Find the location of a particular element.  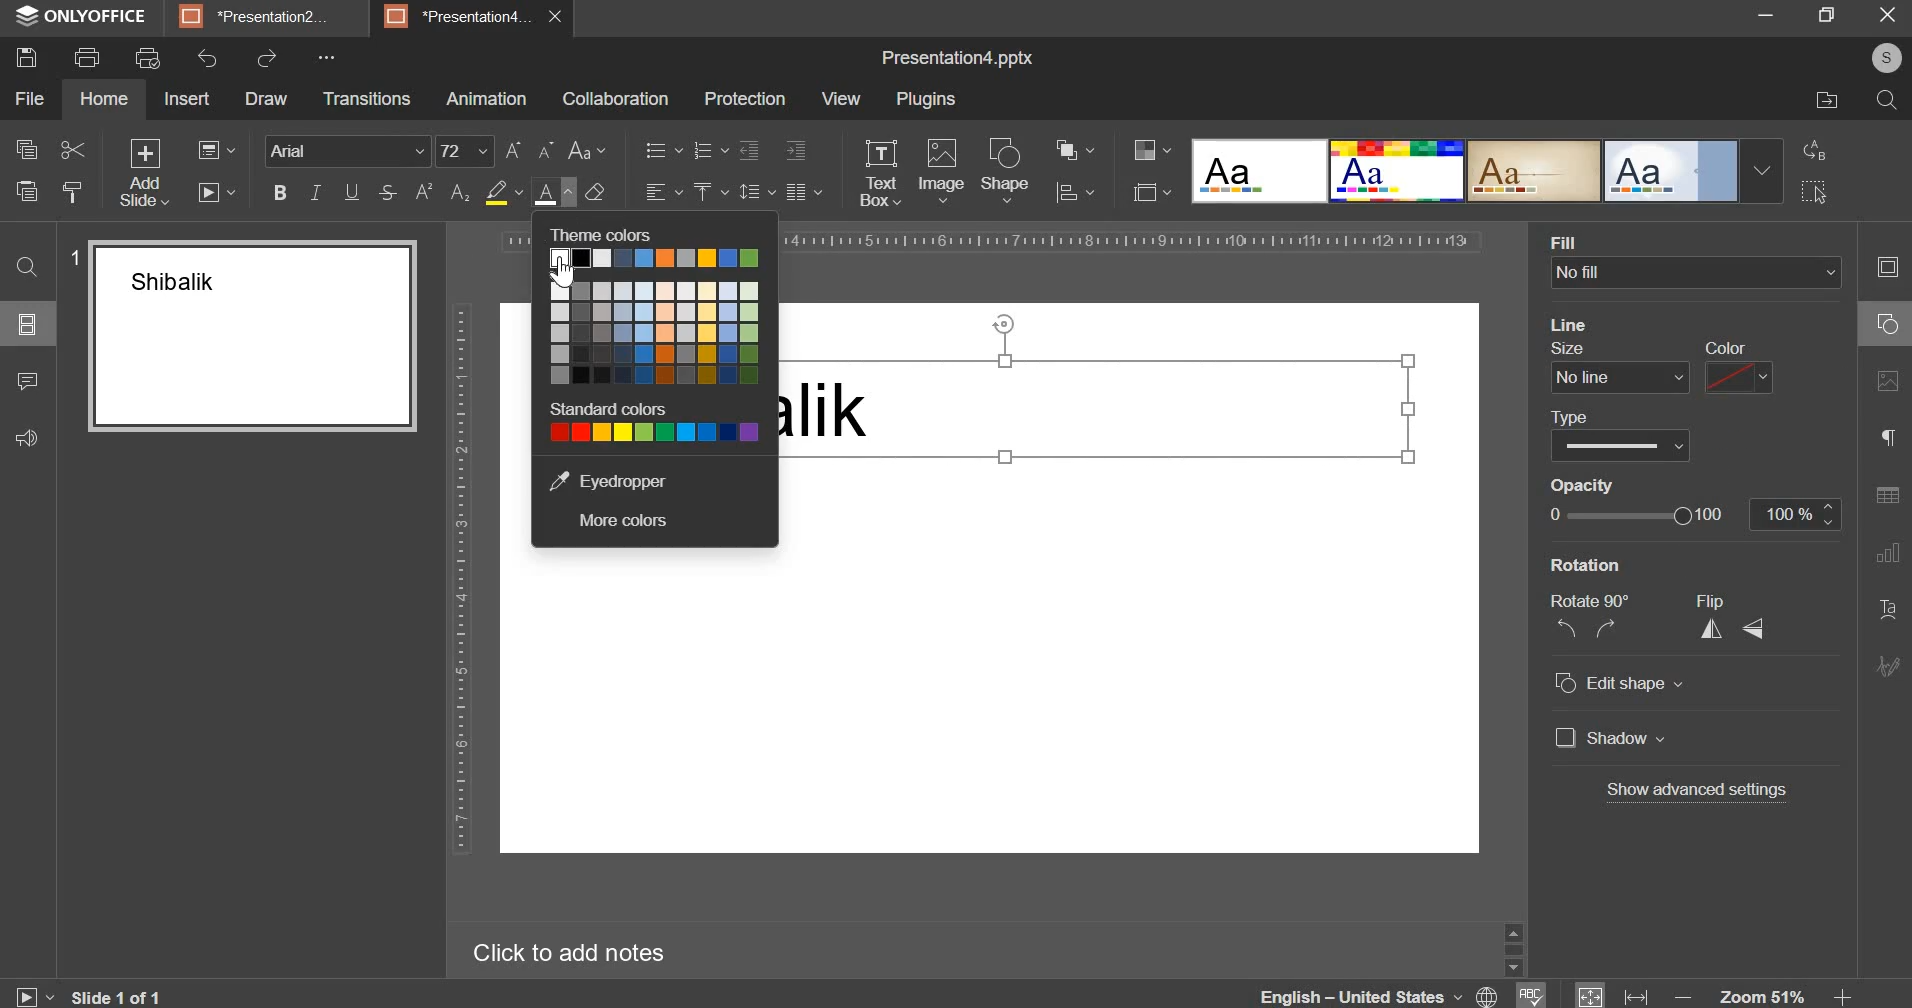

horizontal scale is located at coordinates (1130, 240).